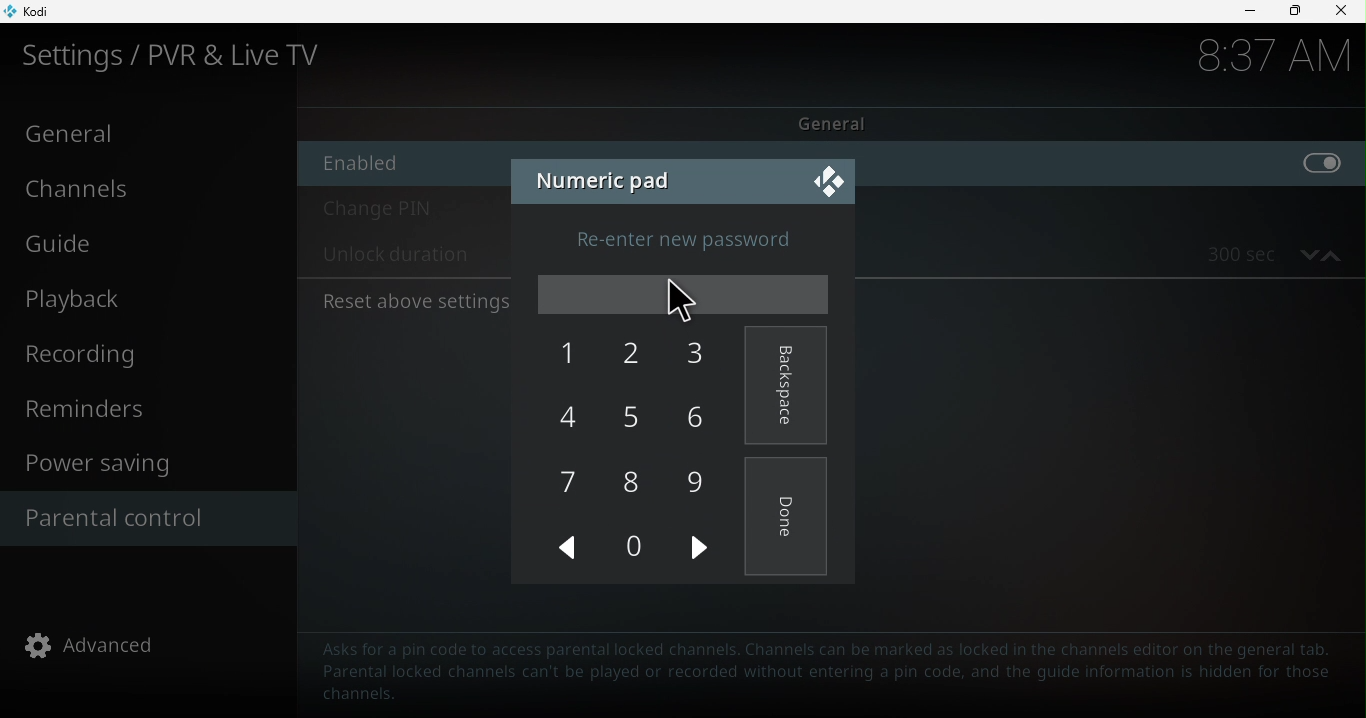 Image resolution: width=1366 pixels, height=718 pixels. What do you see at coordinates (639, 420) in the screenshot?
I see `5` at bounding box center [639, 420].